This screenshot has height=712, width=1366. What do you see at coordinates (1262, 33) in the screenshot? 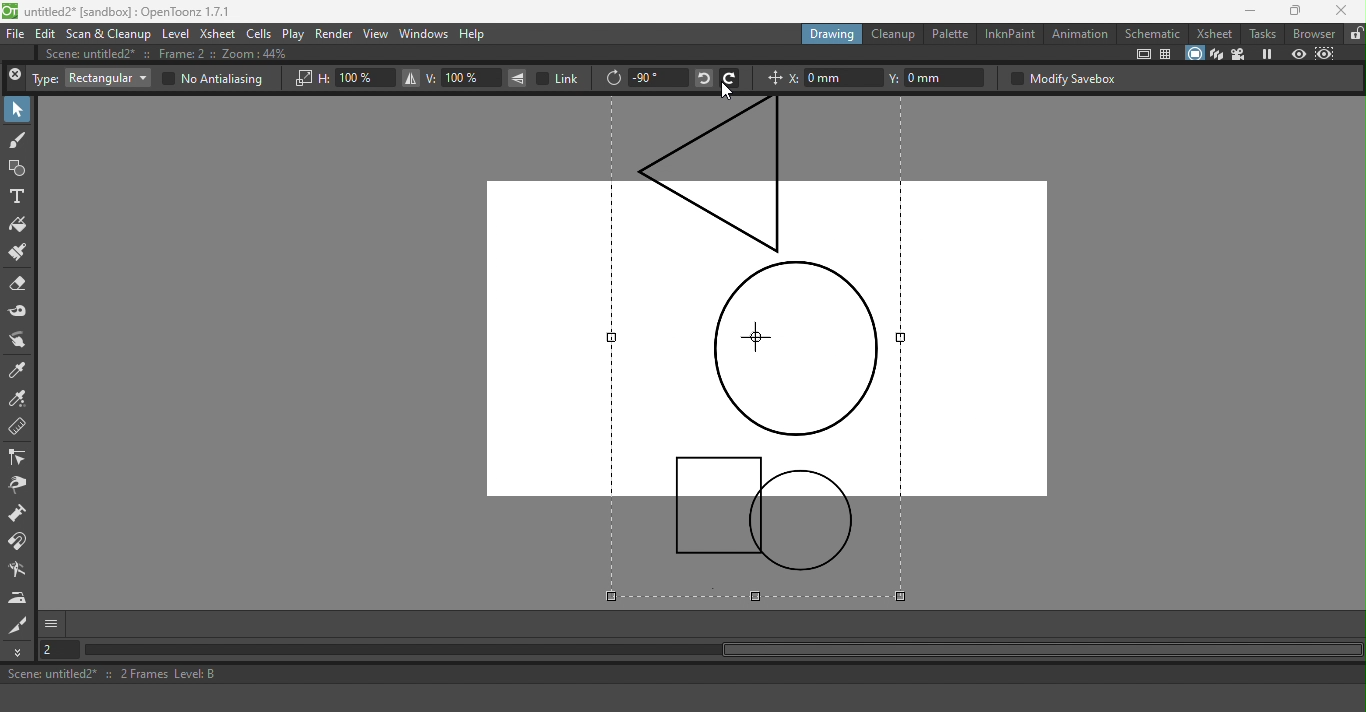
I see `Tasks` at bounding box center [1262, 33].